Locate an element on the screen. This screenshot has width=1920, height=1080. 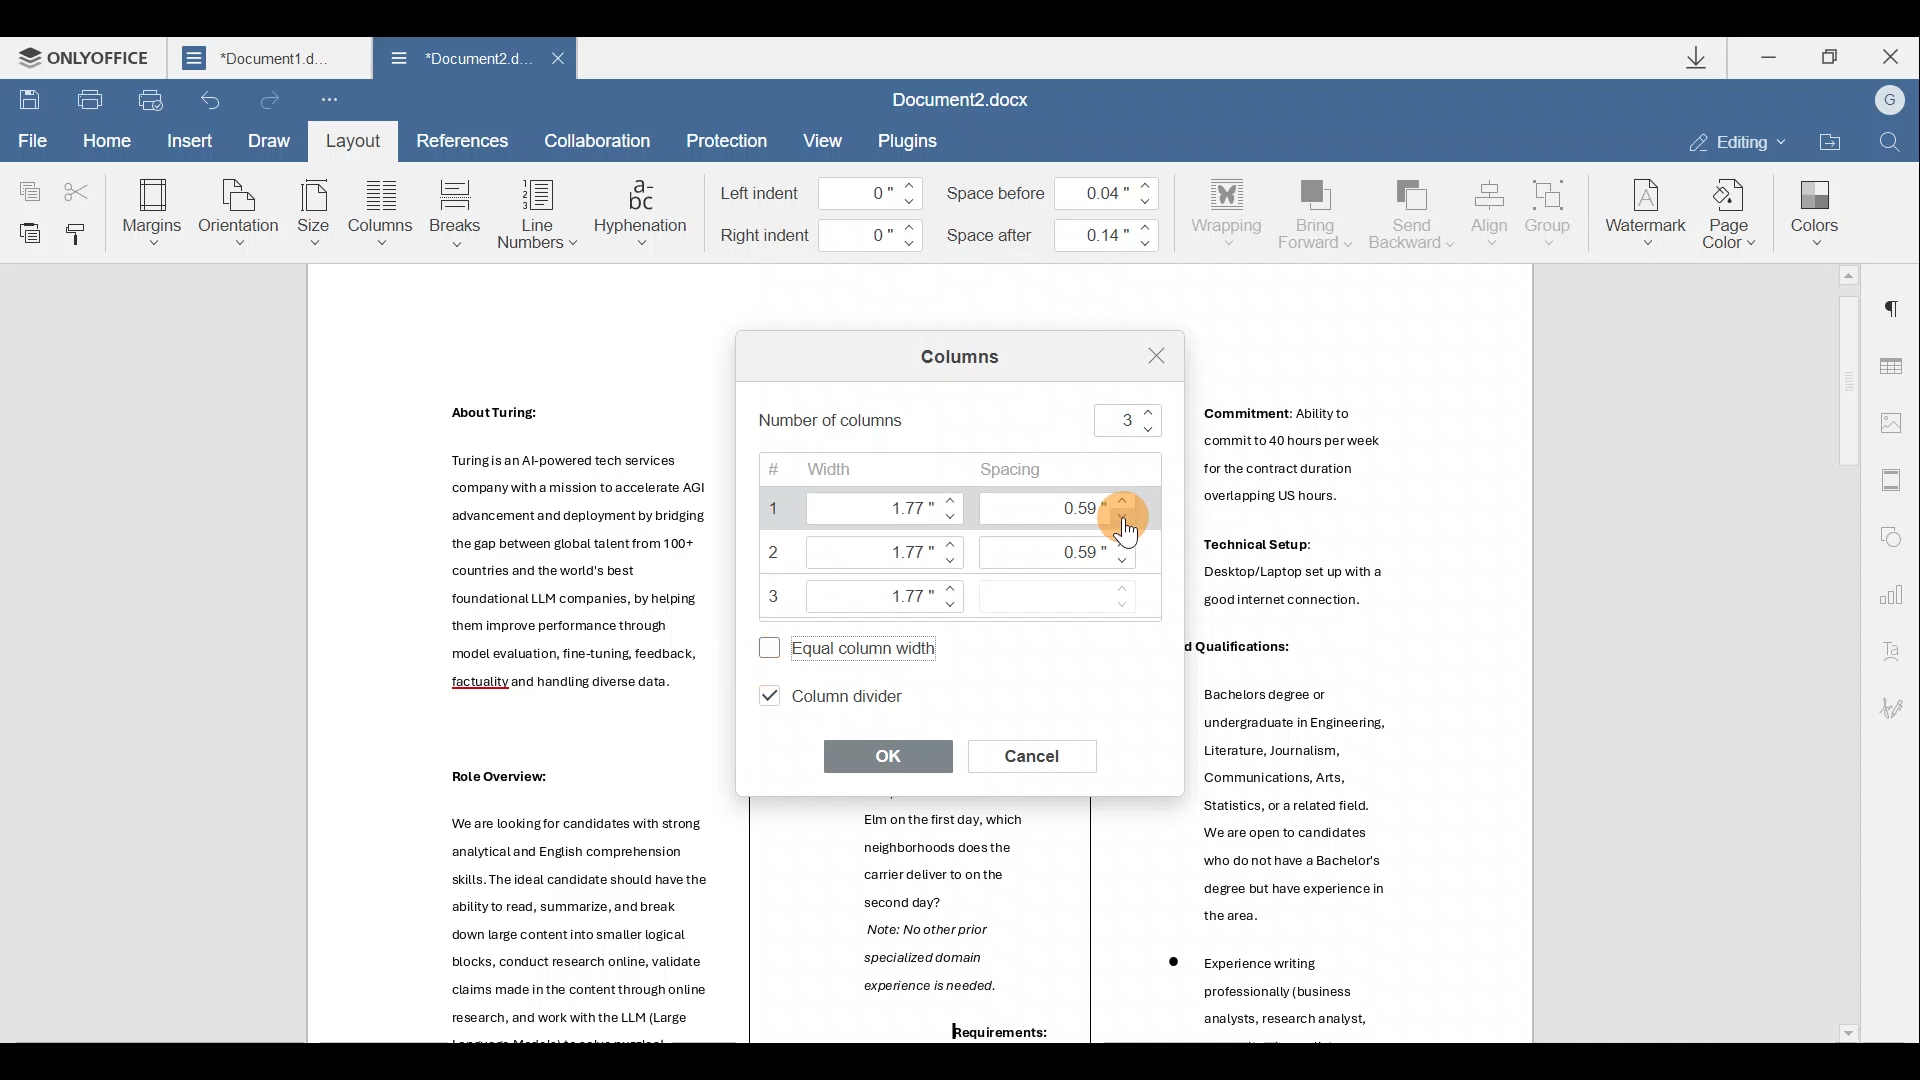
Signature settings is located at coordinates (1900, 707).